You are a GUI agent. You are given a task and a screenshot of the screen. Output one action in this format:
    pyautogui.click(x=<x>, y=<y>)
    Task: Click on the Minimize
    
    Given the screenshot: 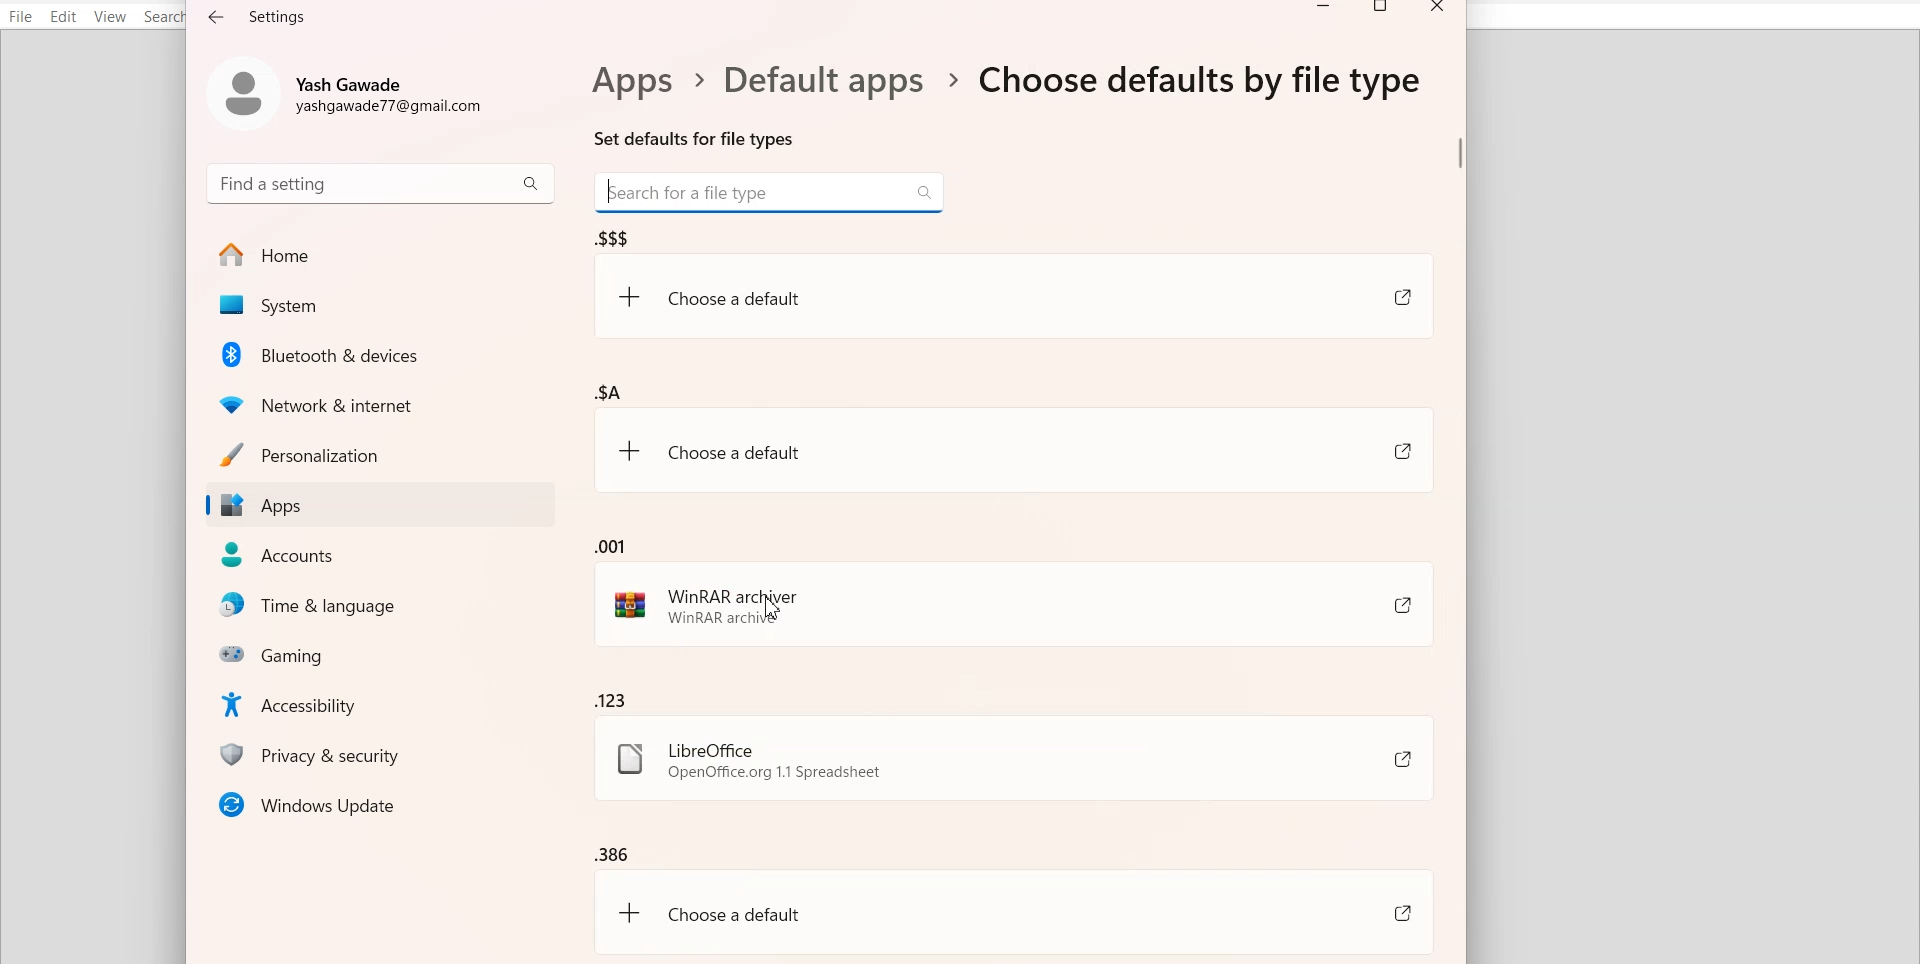 What is the action you would take?
    pyautogui.click(x=1324, y=10)
    